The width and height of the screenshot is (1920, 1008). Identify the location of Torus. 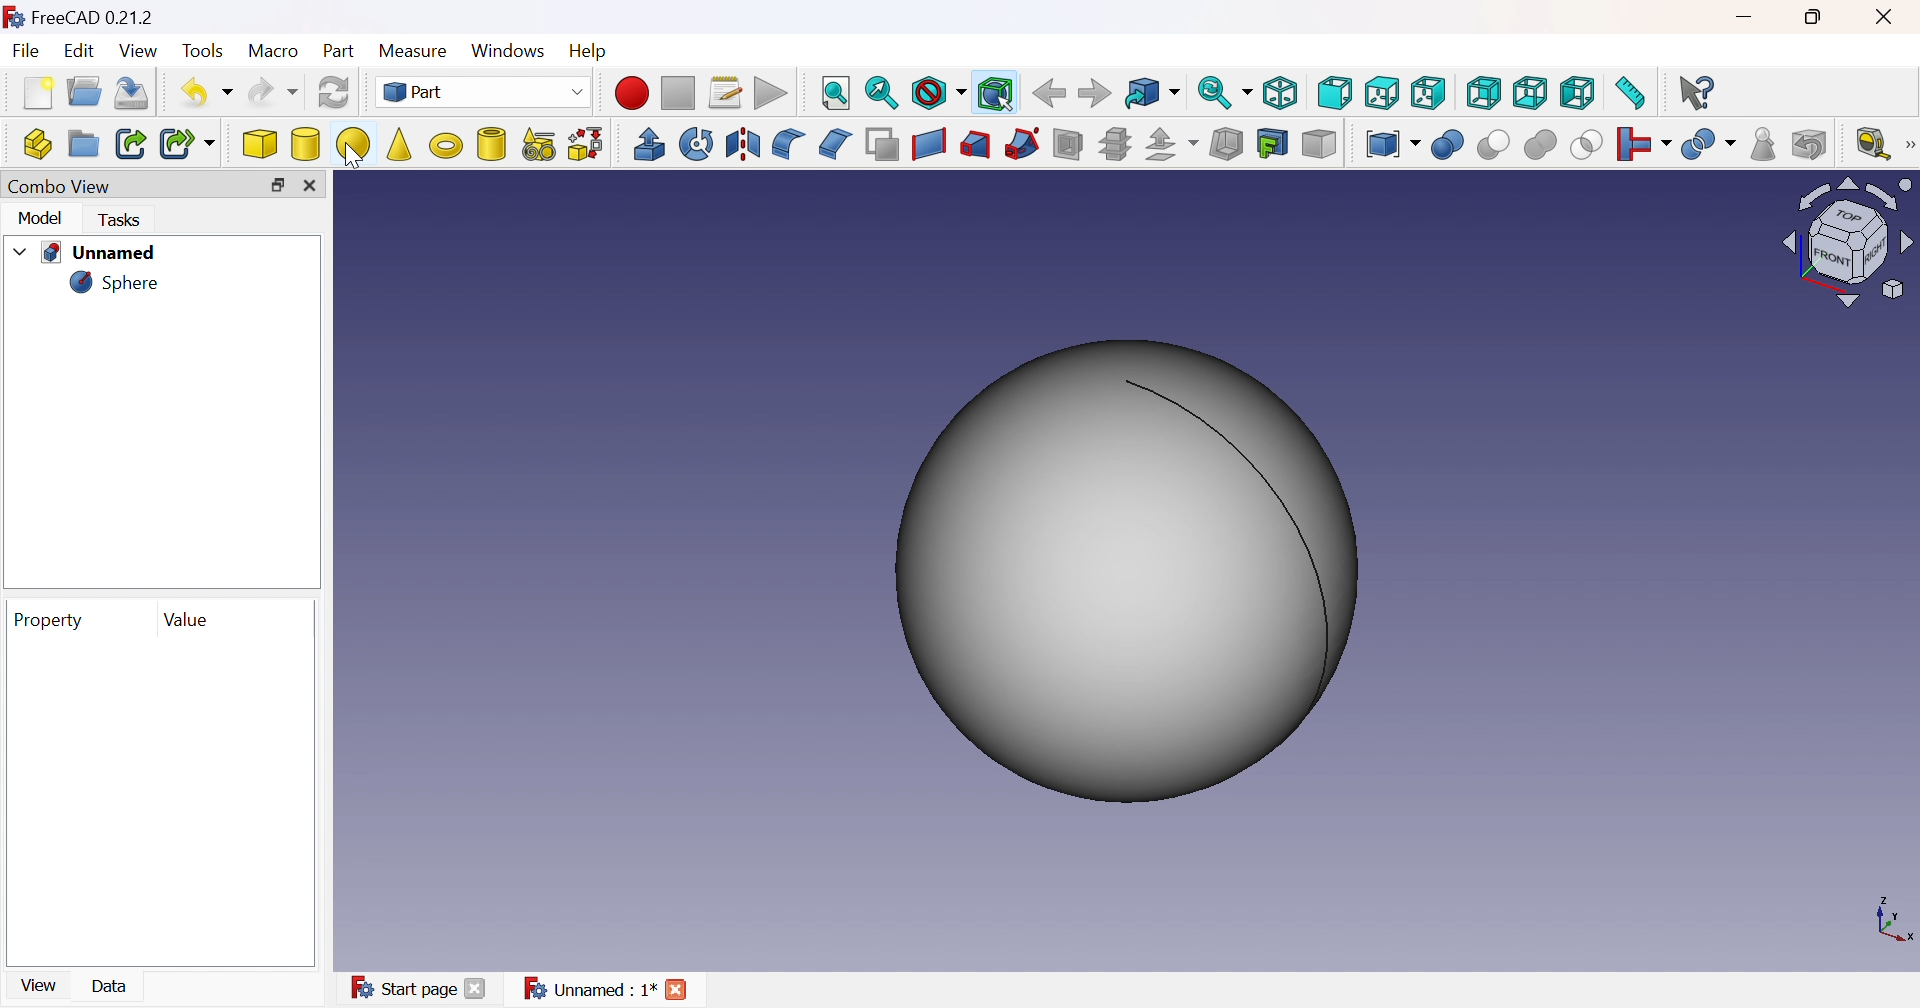
(448, 148).